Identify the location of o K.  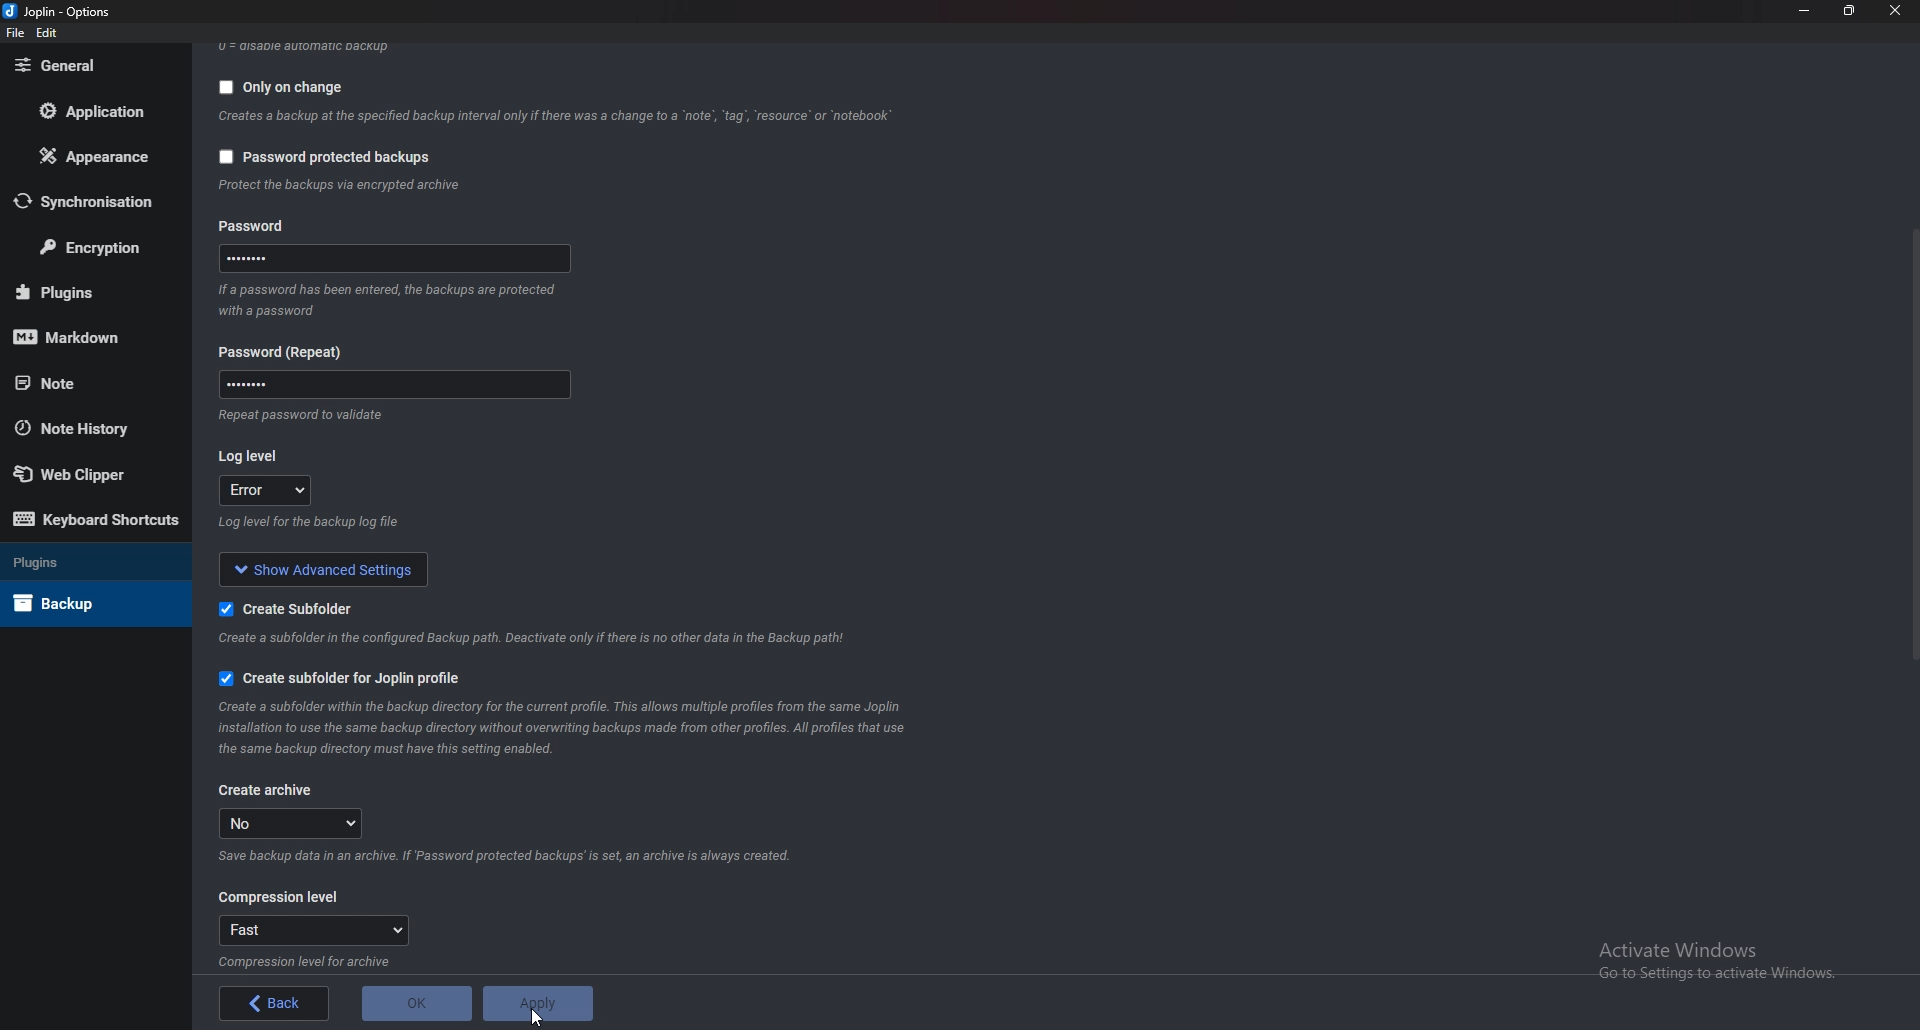
(418, 1004).